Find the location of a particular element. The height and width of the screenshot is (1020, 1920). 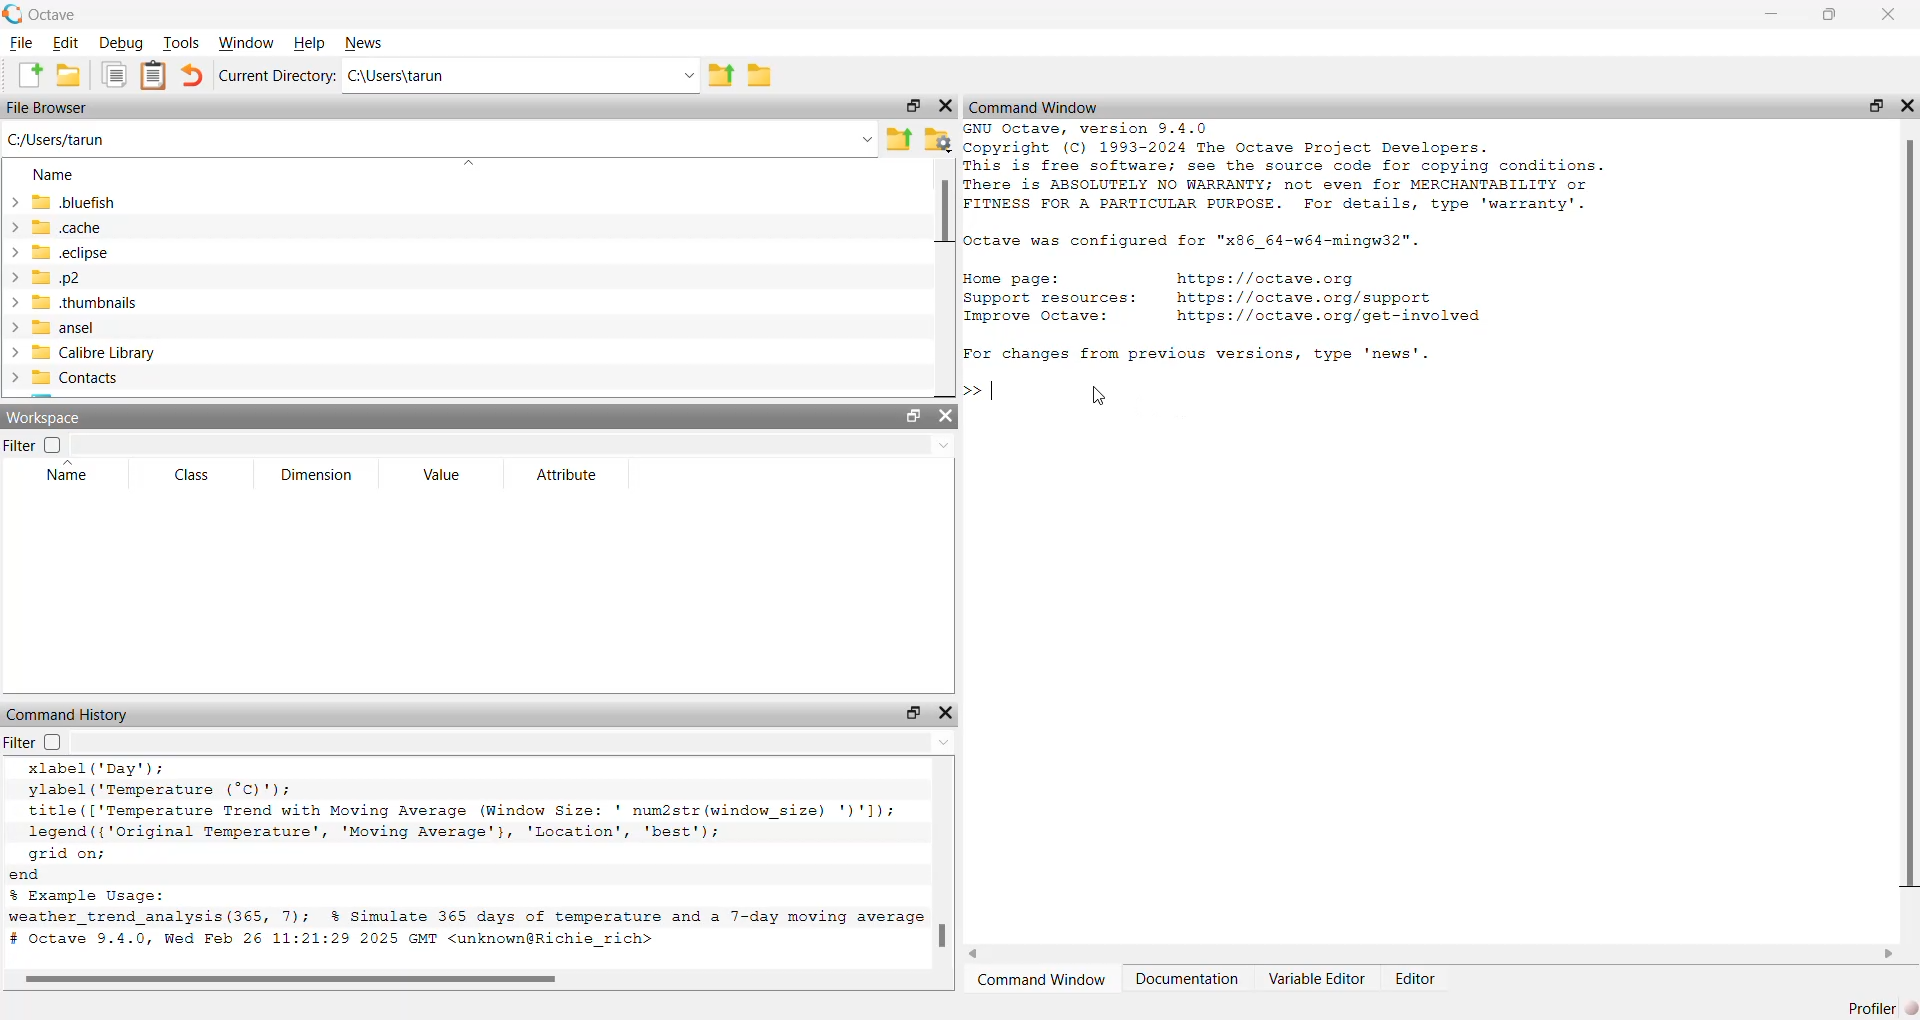

maximise is located at coordinates (910, 712).